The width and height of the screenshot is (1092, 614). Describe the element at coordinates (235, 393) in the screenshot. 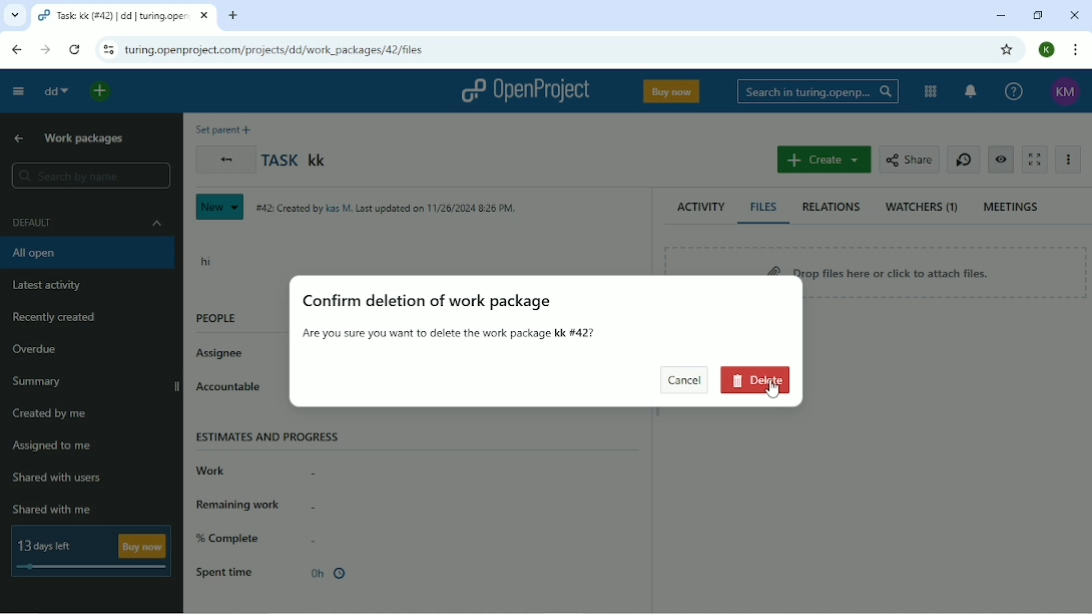

I see `Accountable` at that location.